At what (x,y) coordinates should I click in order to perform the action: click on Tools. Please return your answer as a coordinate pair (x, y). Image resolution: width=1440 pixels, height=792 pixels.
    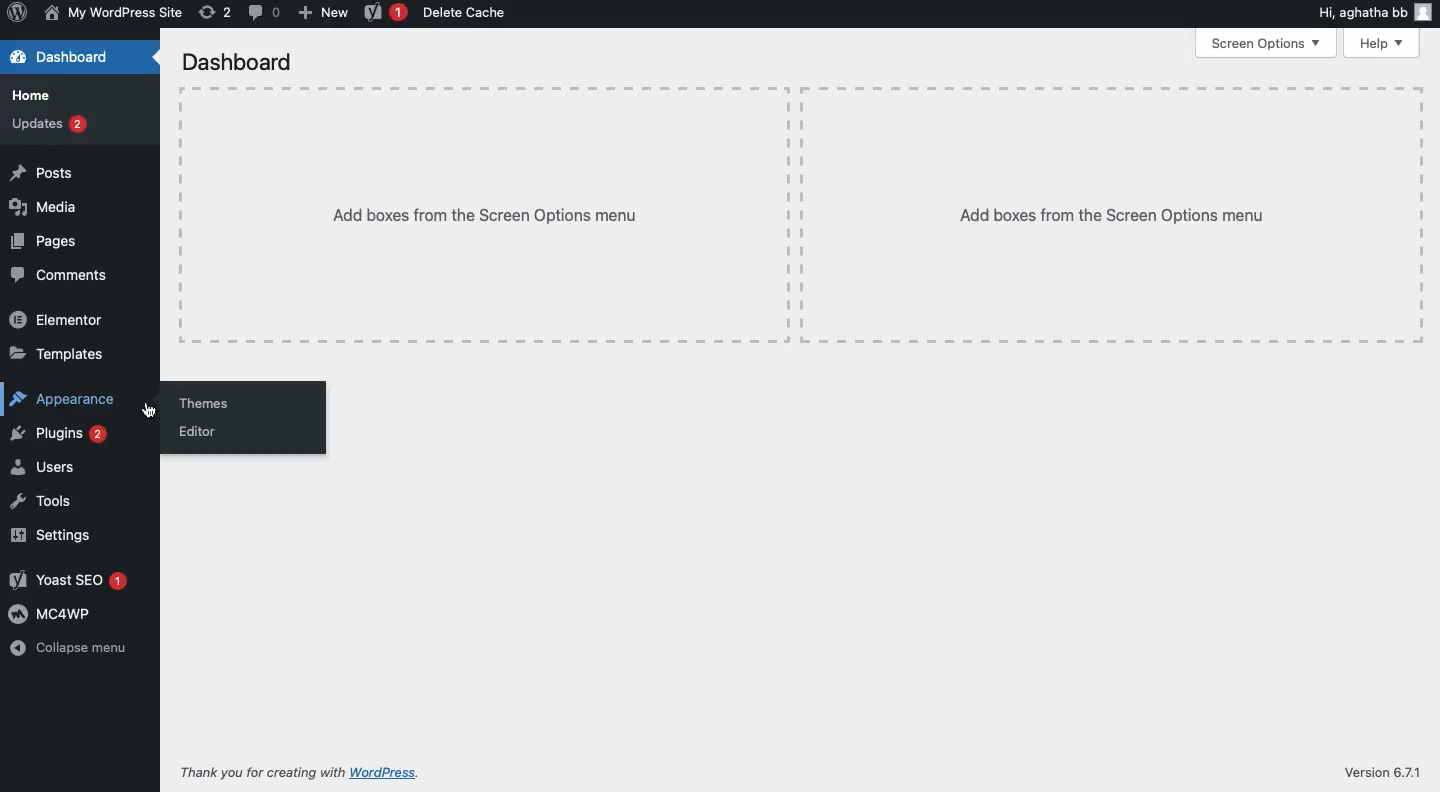
    Looking at the image, I should click on (41, 502).